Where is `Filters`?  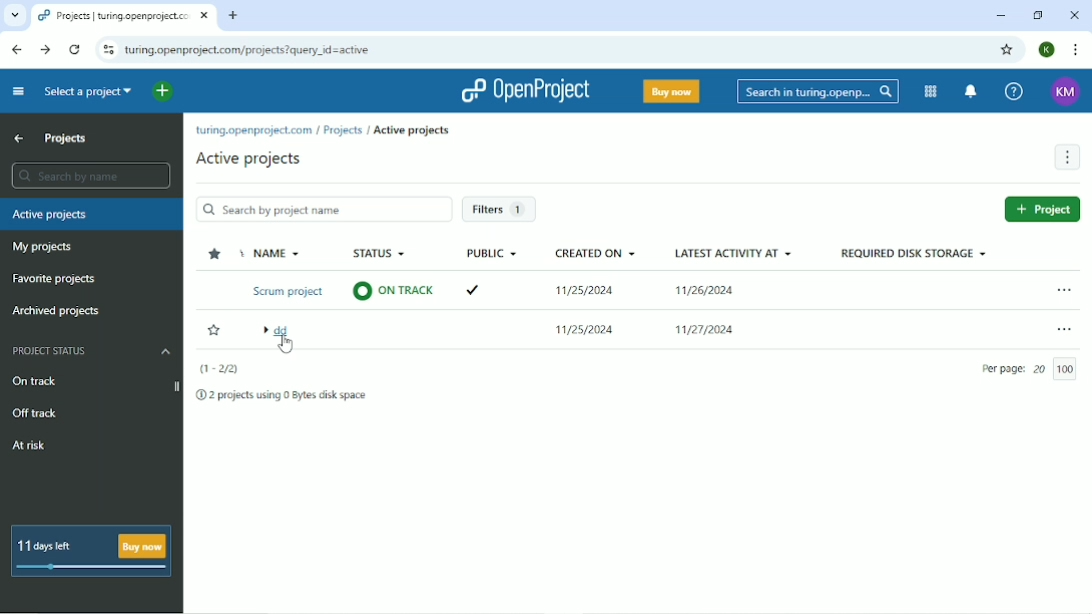
Filters is located at coordinates (502, 209).